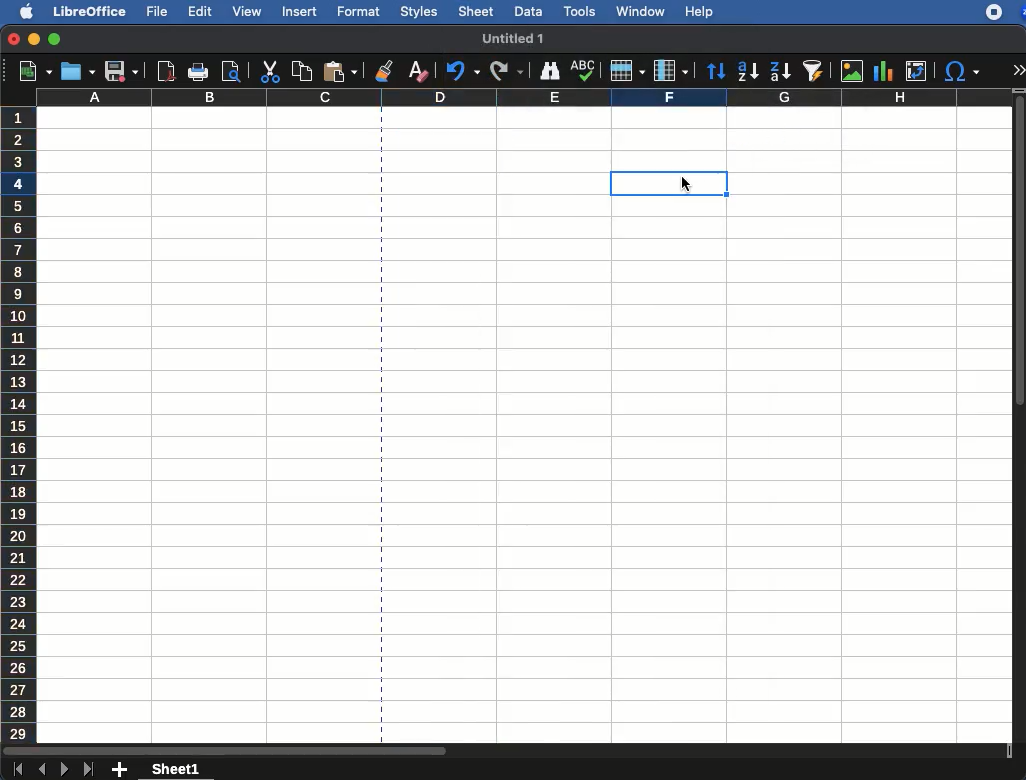 This screenshot has width=1026, height=780. What do you see at coordinates (1018, 69) in the screenshot?
I see `expand` at bounding box center [1018, 69].